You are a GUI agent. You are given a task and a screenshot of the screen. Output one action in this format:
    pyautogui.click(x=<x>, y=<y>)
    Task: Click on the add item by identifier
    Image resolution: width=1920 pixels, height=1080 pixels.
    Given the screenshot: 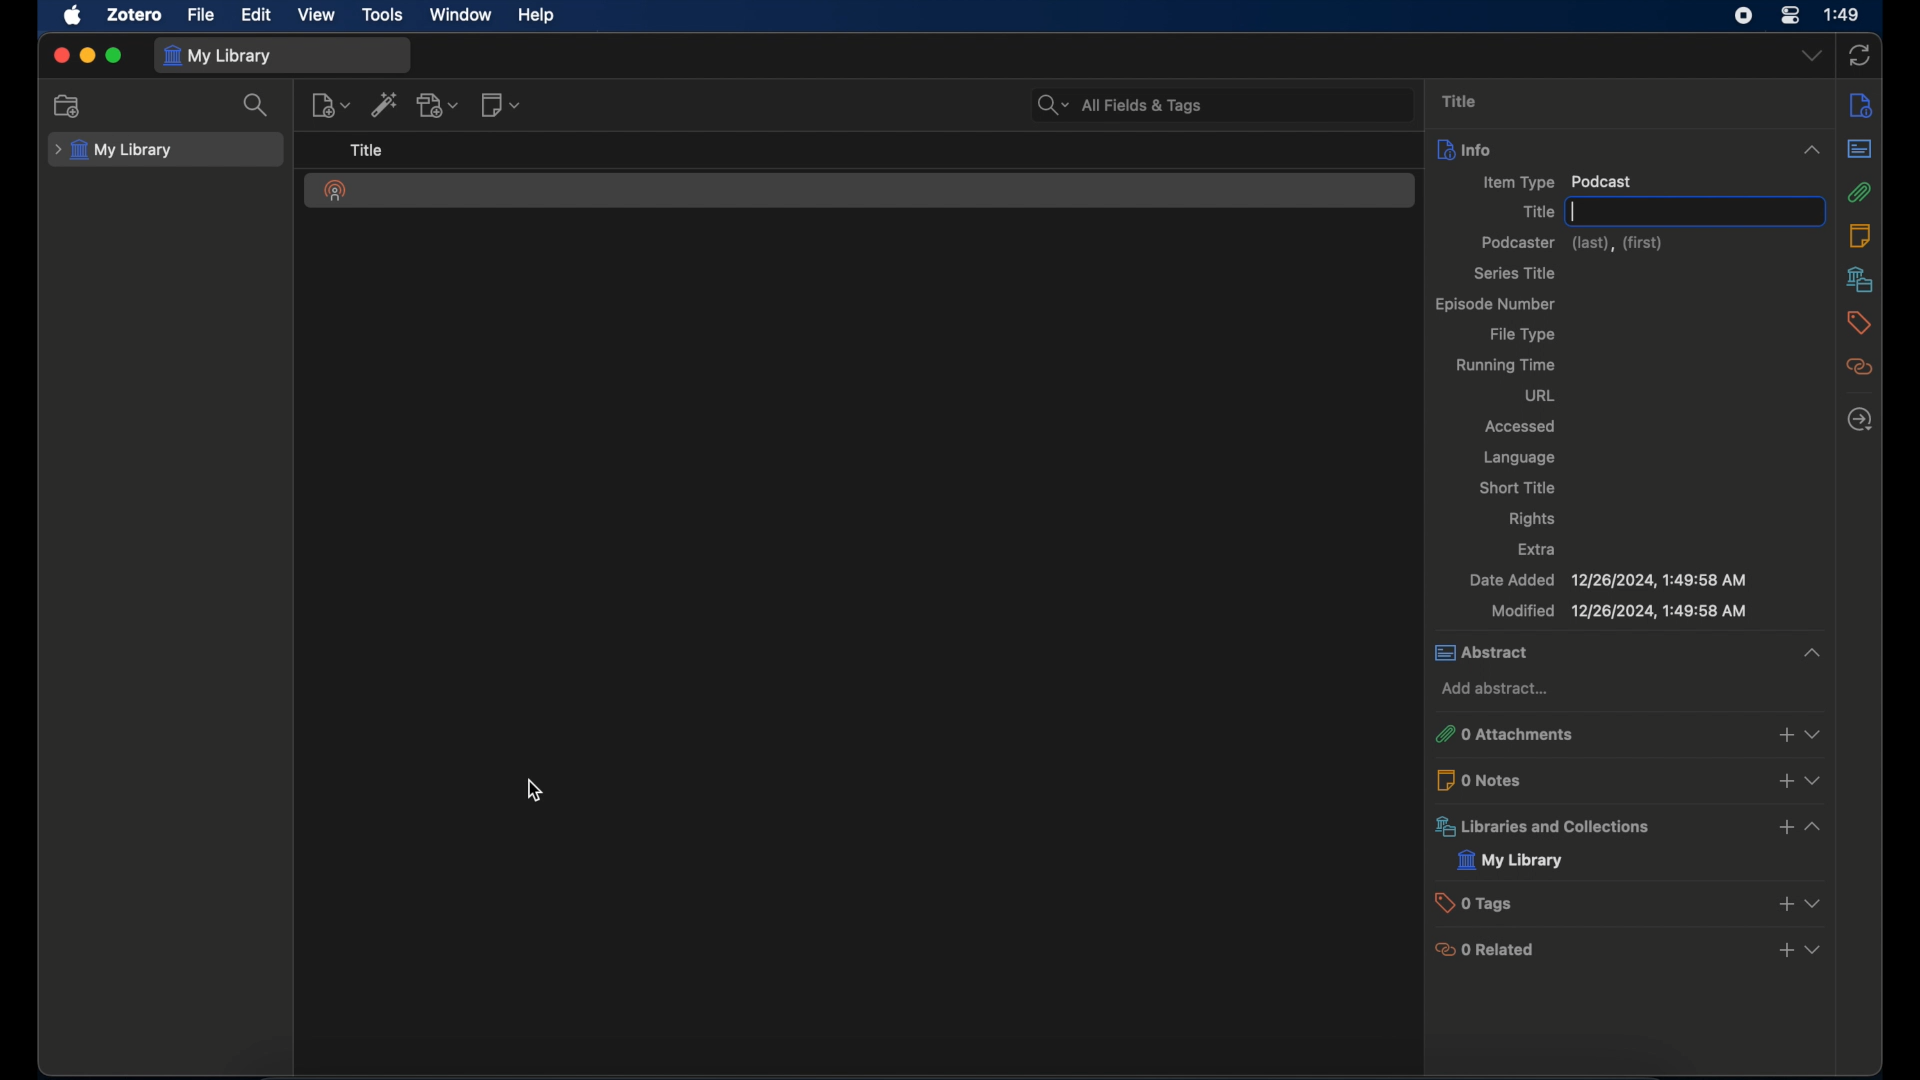 What is the action you would take?
    pyautogui.click(x=385, y=104)
    